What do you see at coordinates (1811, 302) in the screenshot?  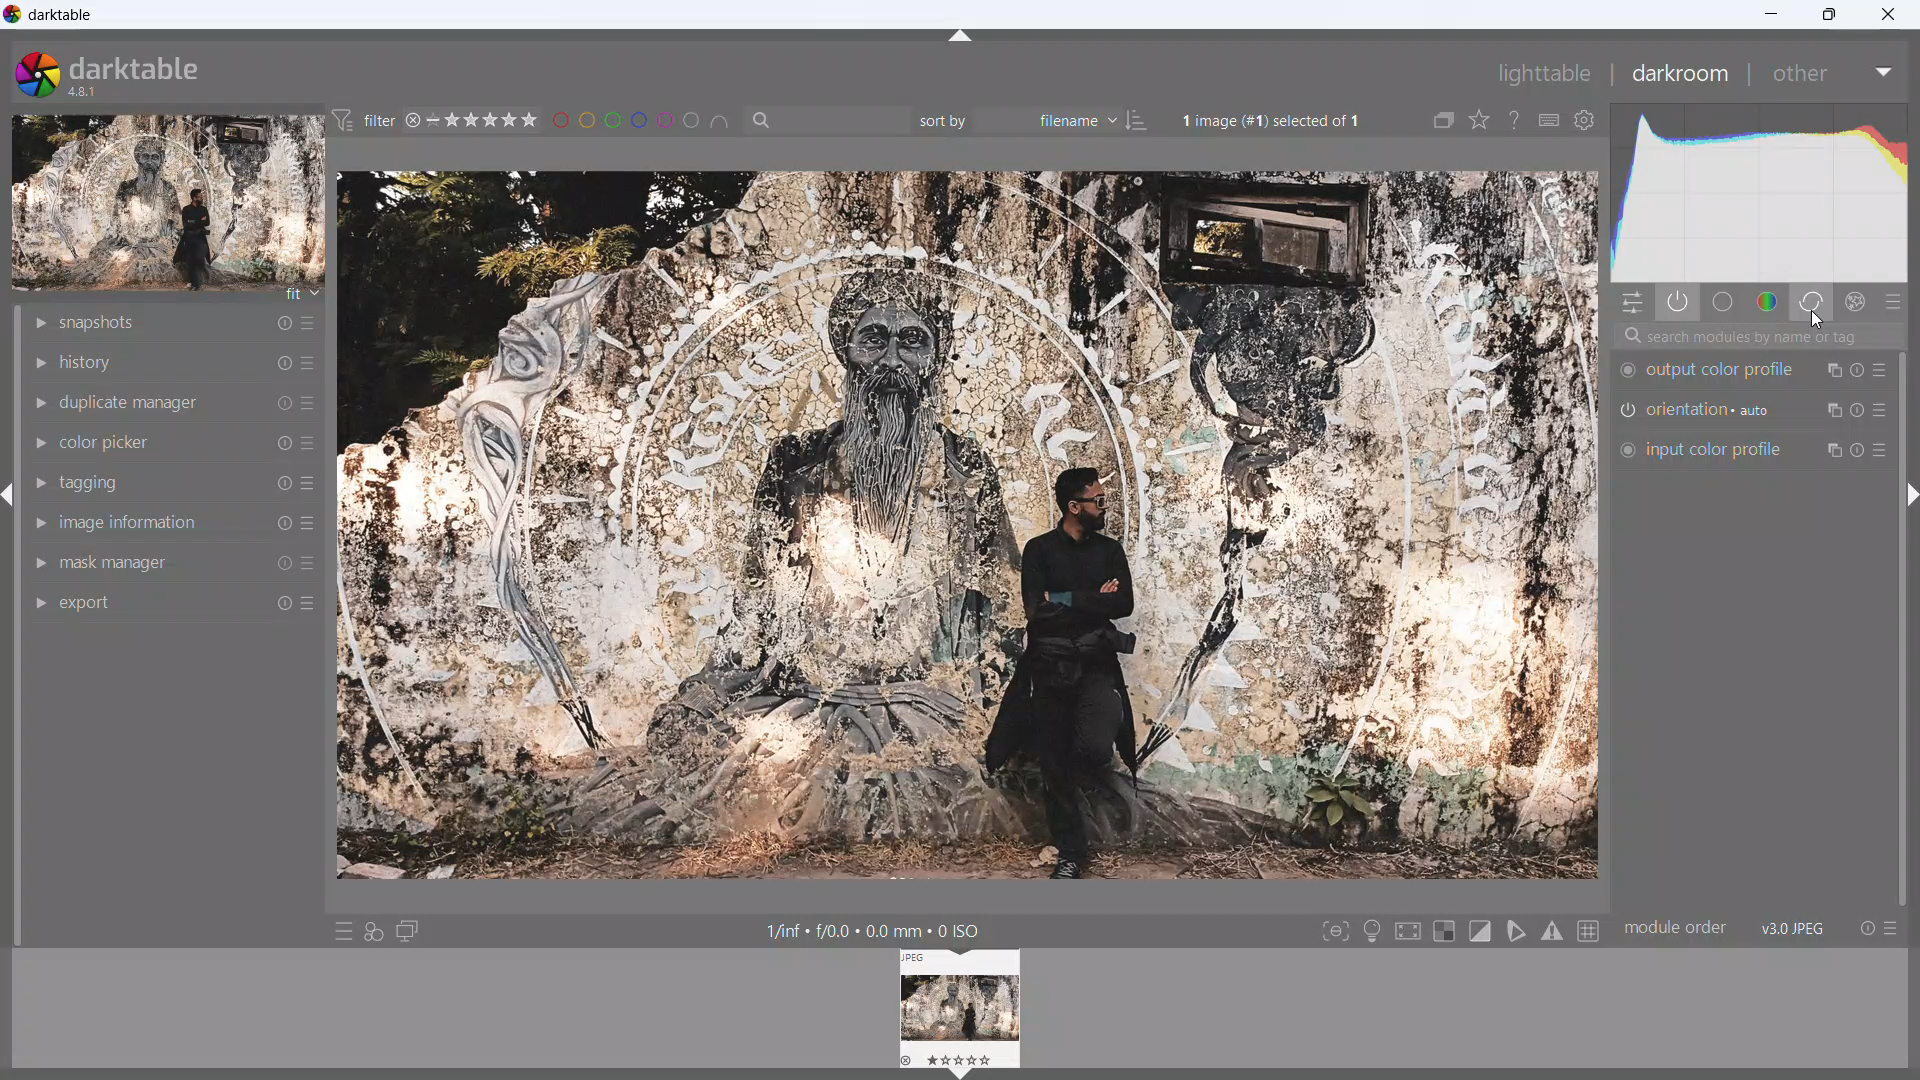 I see `correct` at bounding box center [1811, 302].